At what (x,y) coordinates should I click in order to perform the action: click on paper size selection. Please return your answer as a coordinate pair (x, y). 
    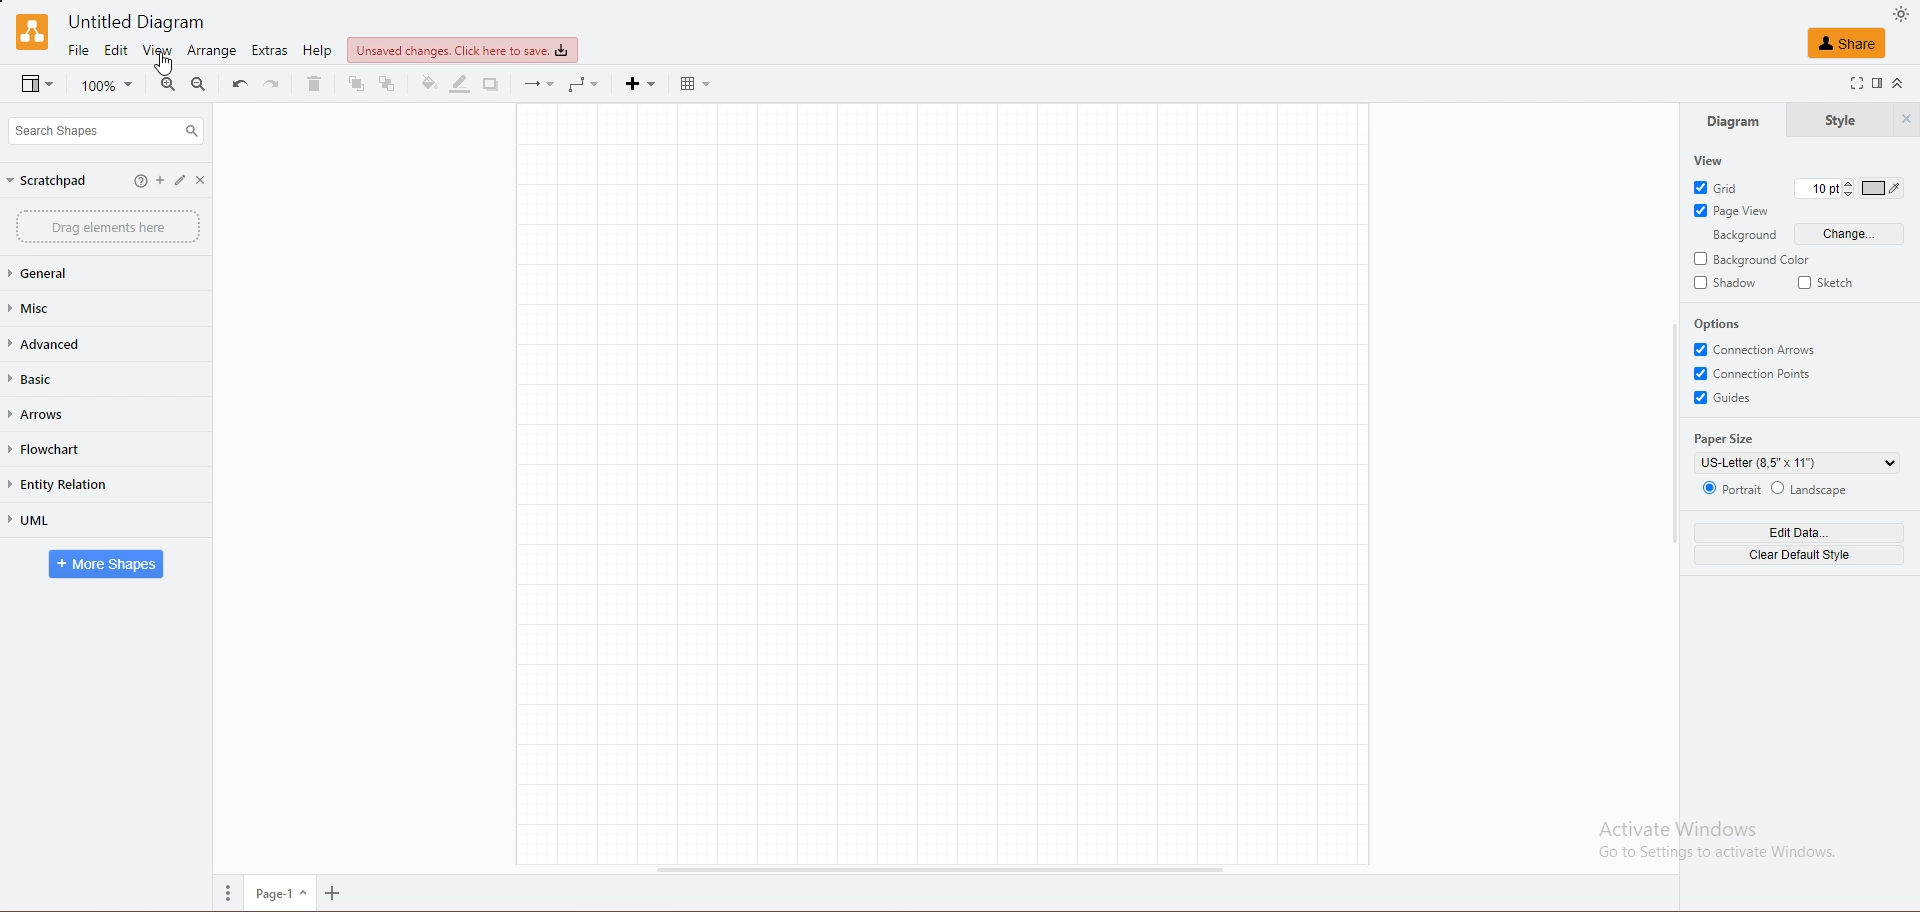
    Looking at the image, I should click on (1799, 463).